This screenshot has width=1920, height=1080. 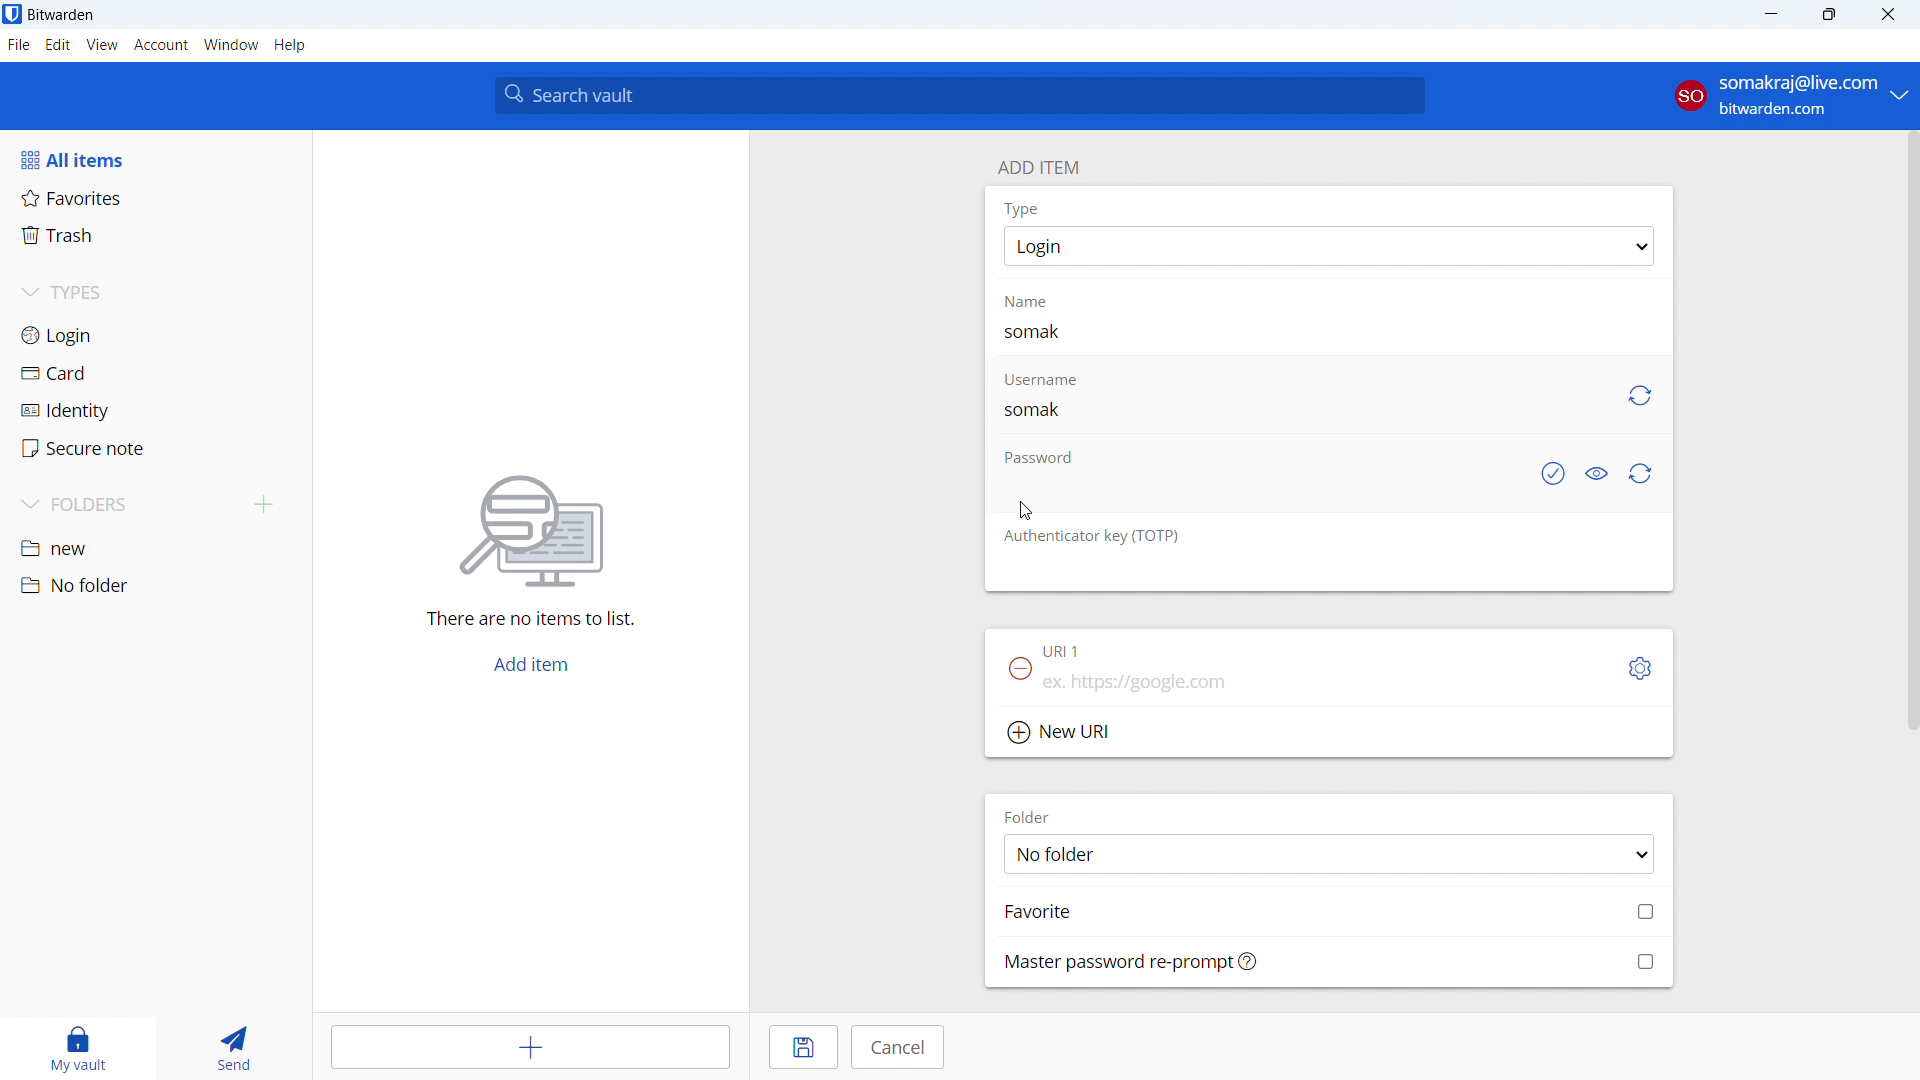 What do you see at coordinates (102, 45) in the screenshot?
I see `view` at bounding box center [102, 45].